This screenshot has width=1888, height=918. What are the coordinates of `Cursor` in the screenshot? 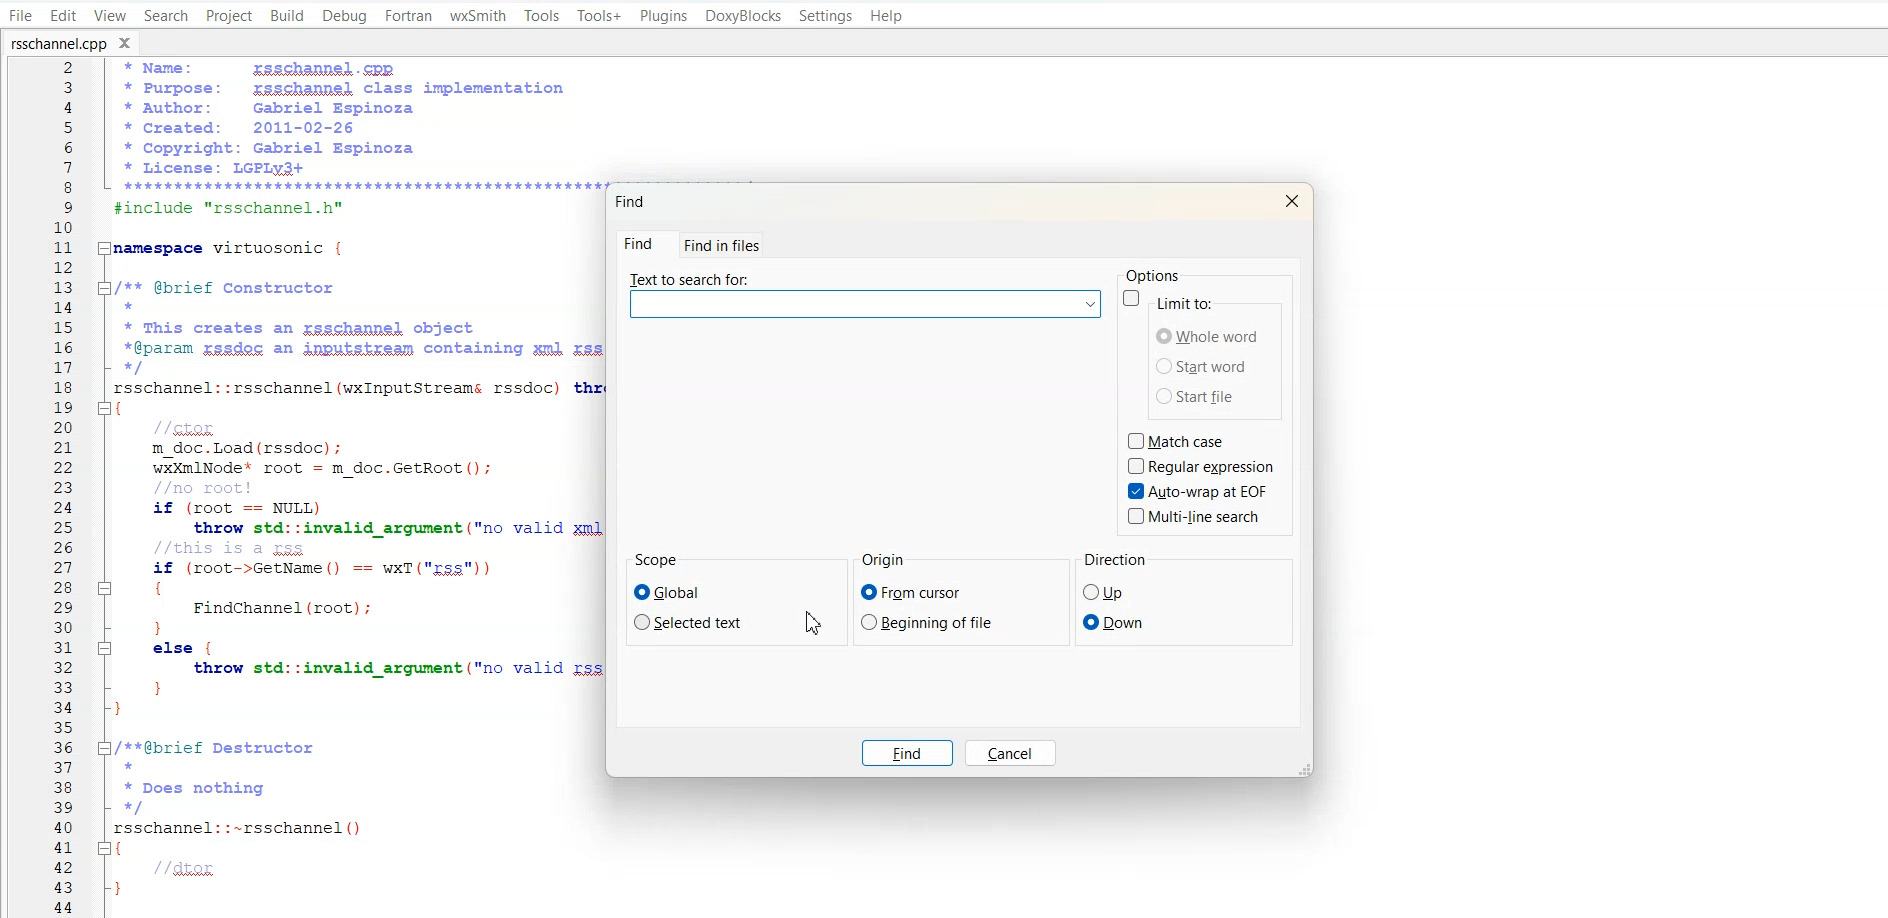 It's located at (814, 624).